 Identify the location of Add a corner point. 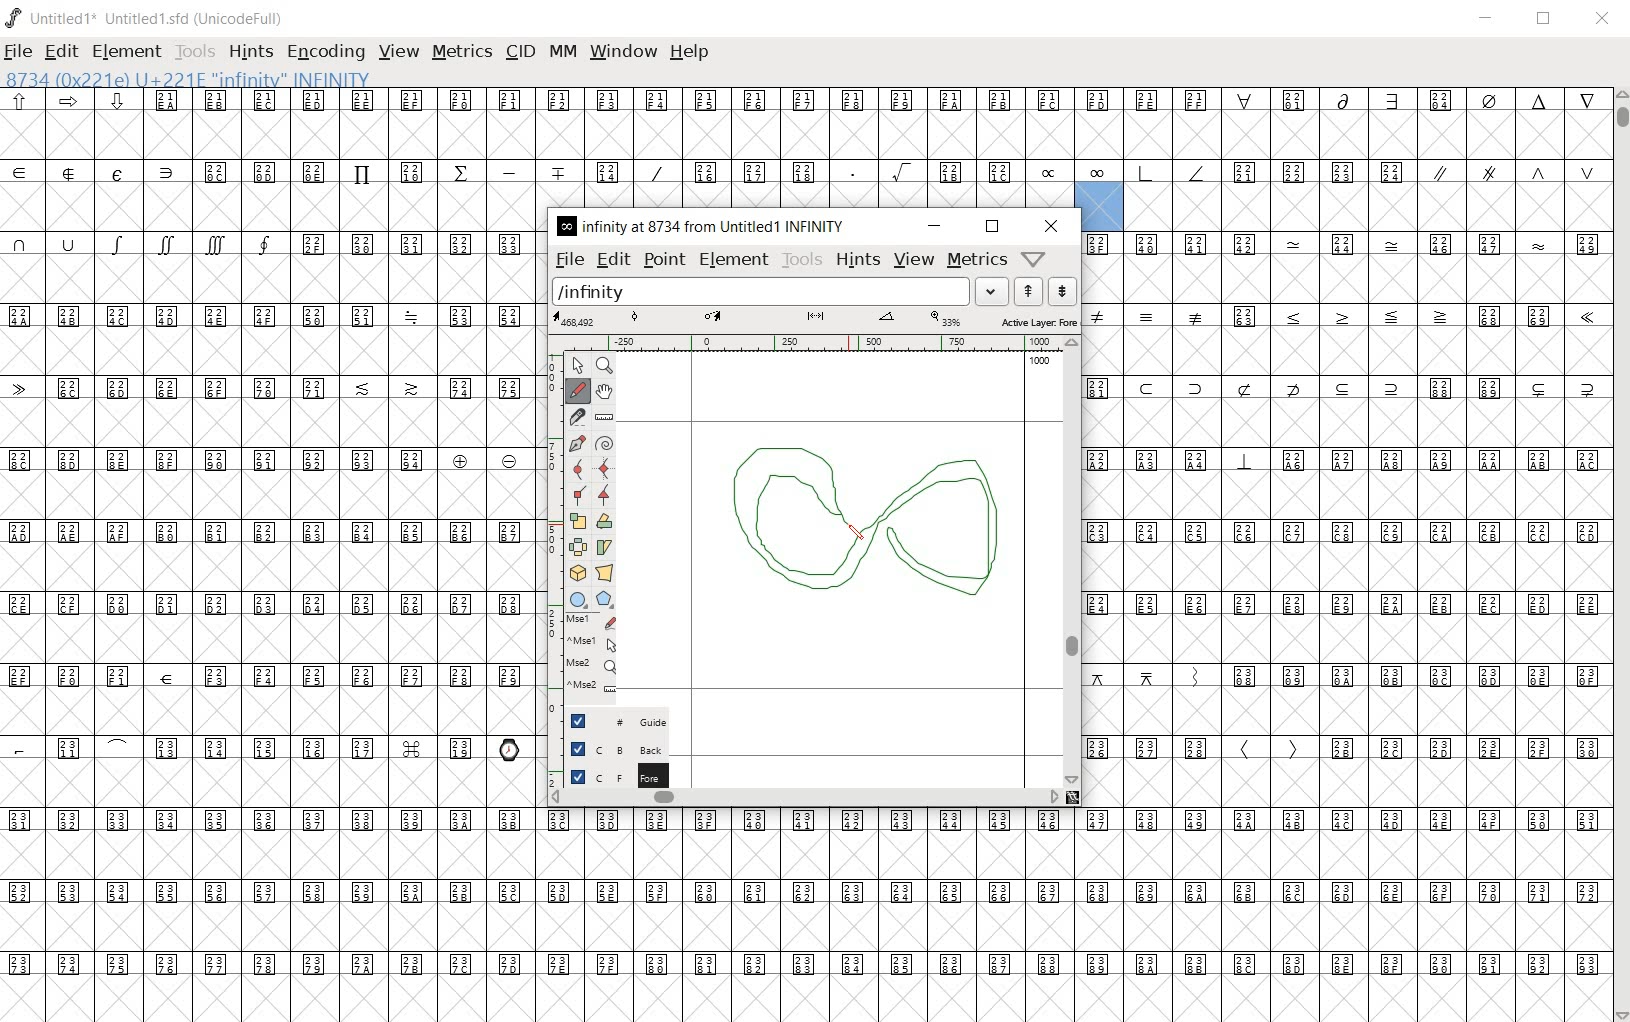
(604, 495).